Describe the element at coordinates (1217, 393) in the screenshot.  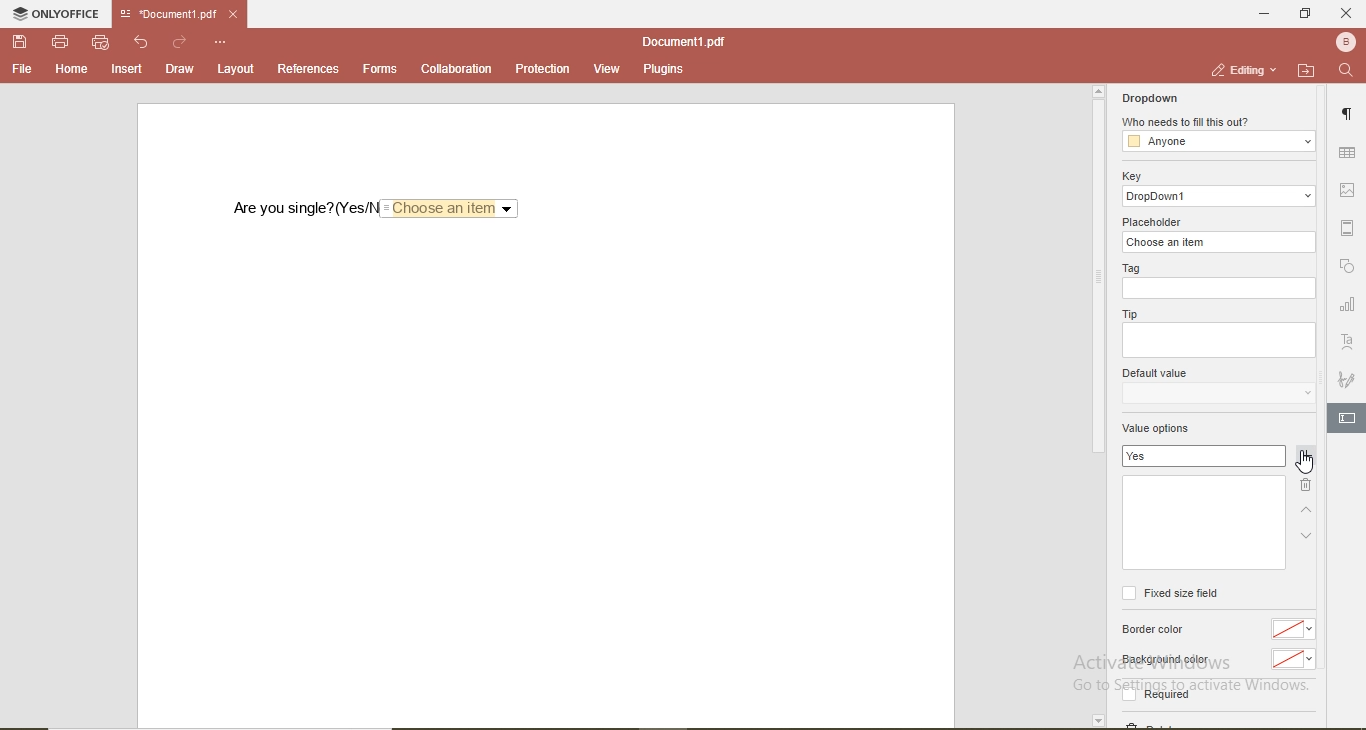
I see `dropdown` at that location.